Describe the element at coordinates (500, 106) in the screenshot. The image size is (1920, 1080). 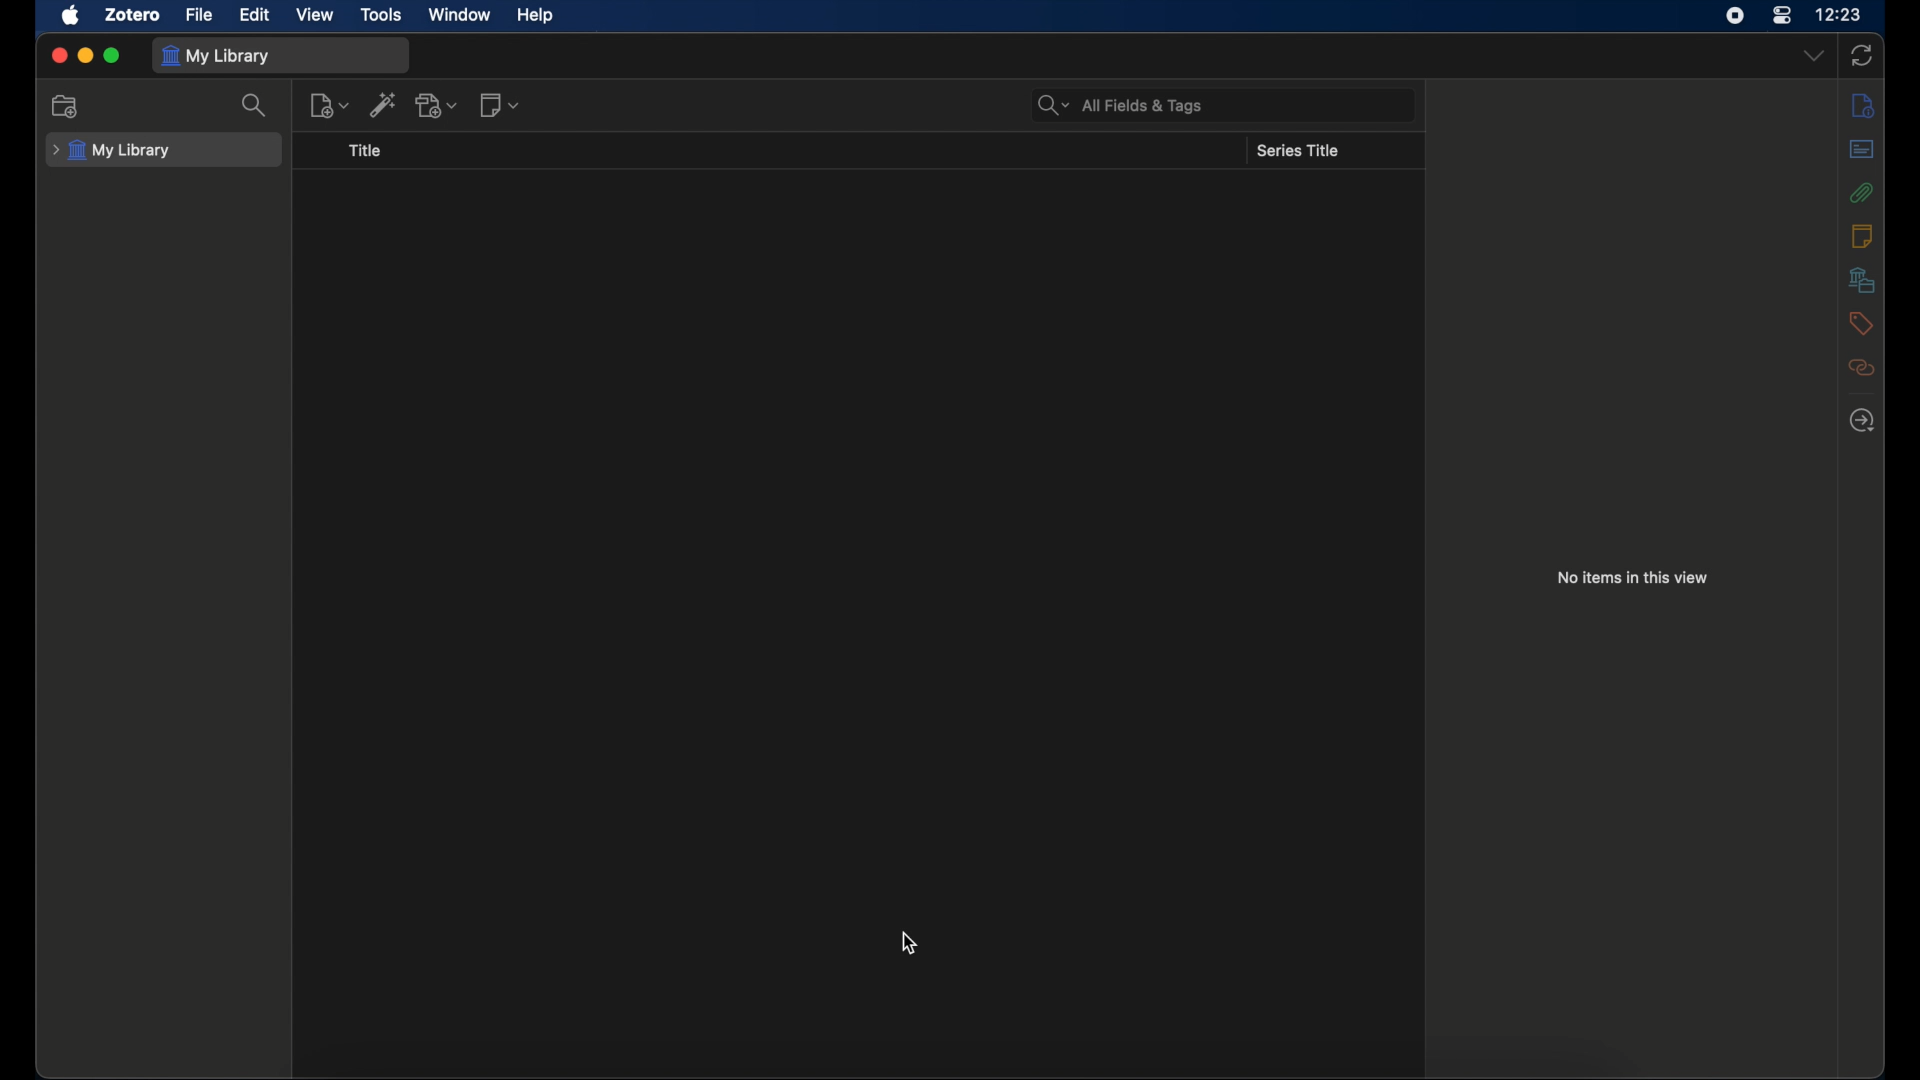
I see `new notes` at that location.